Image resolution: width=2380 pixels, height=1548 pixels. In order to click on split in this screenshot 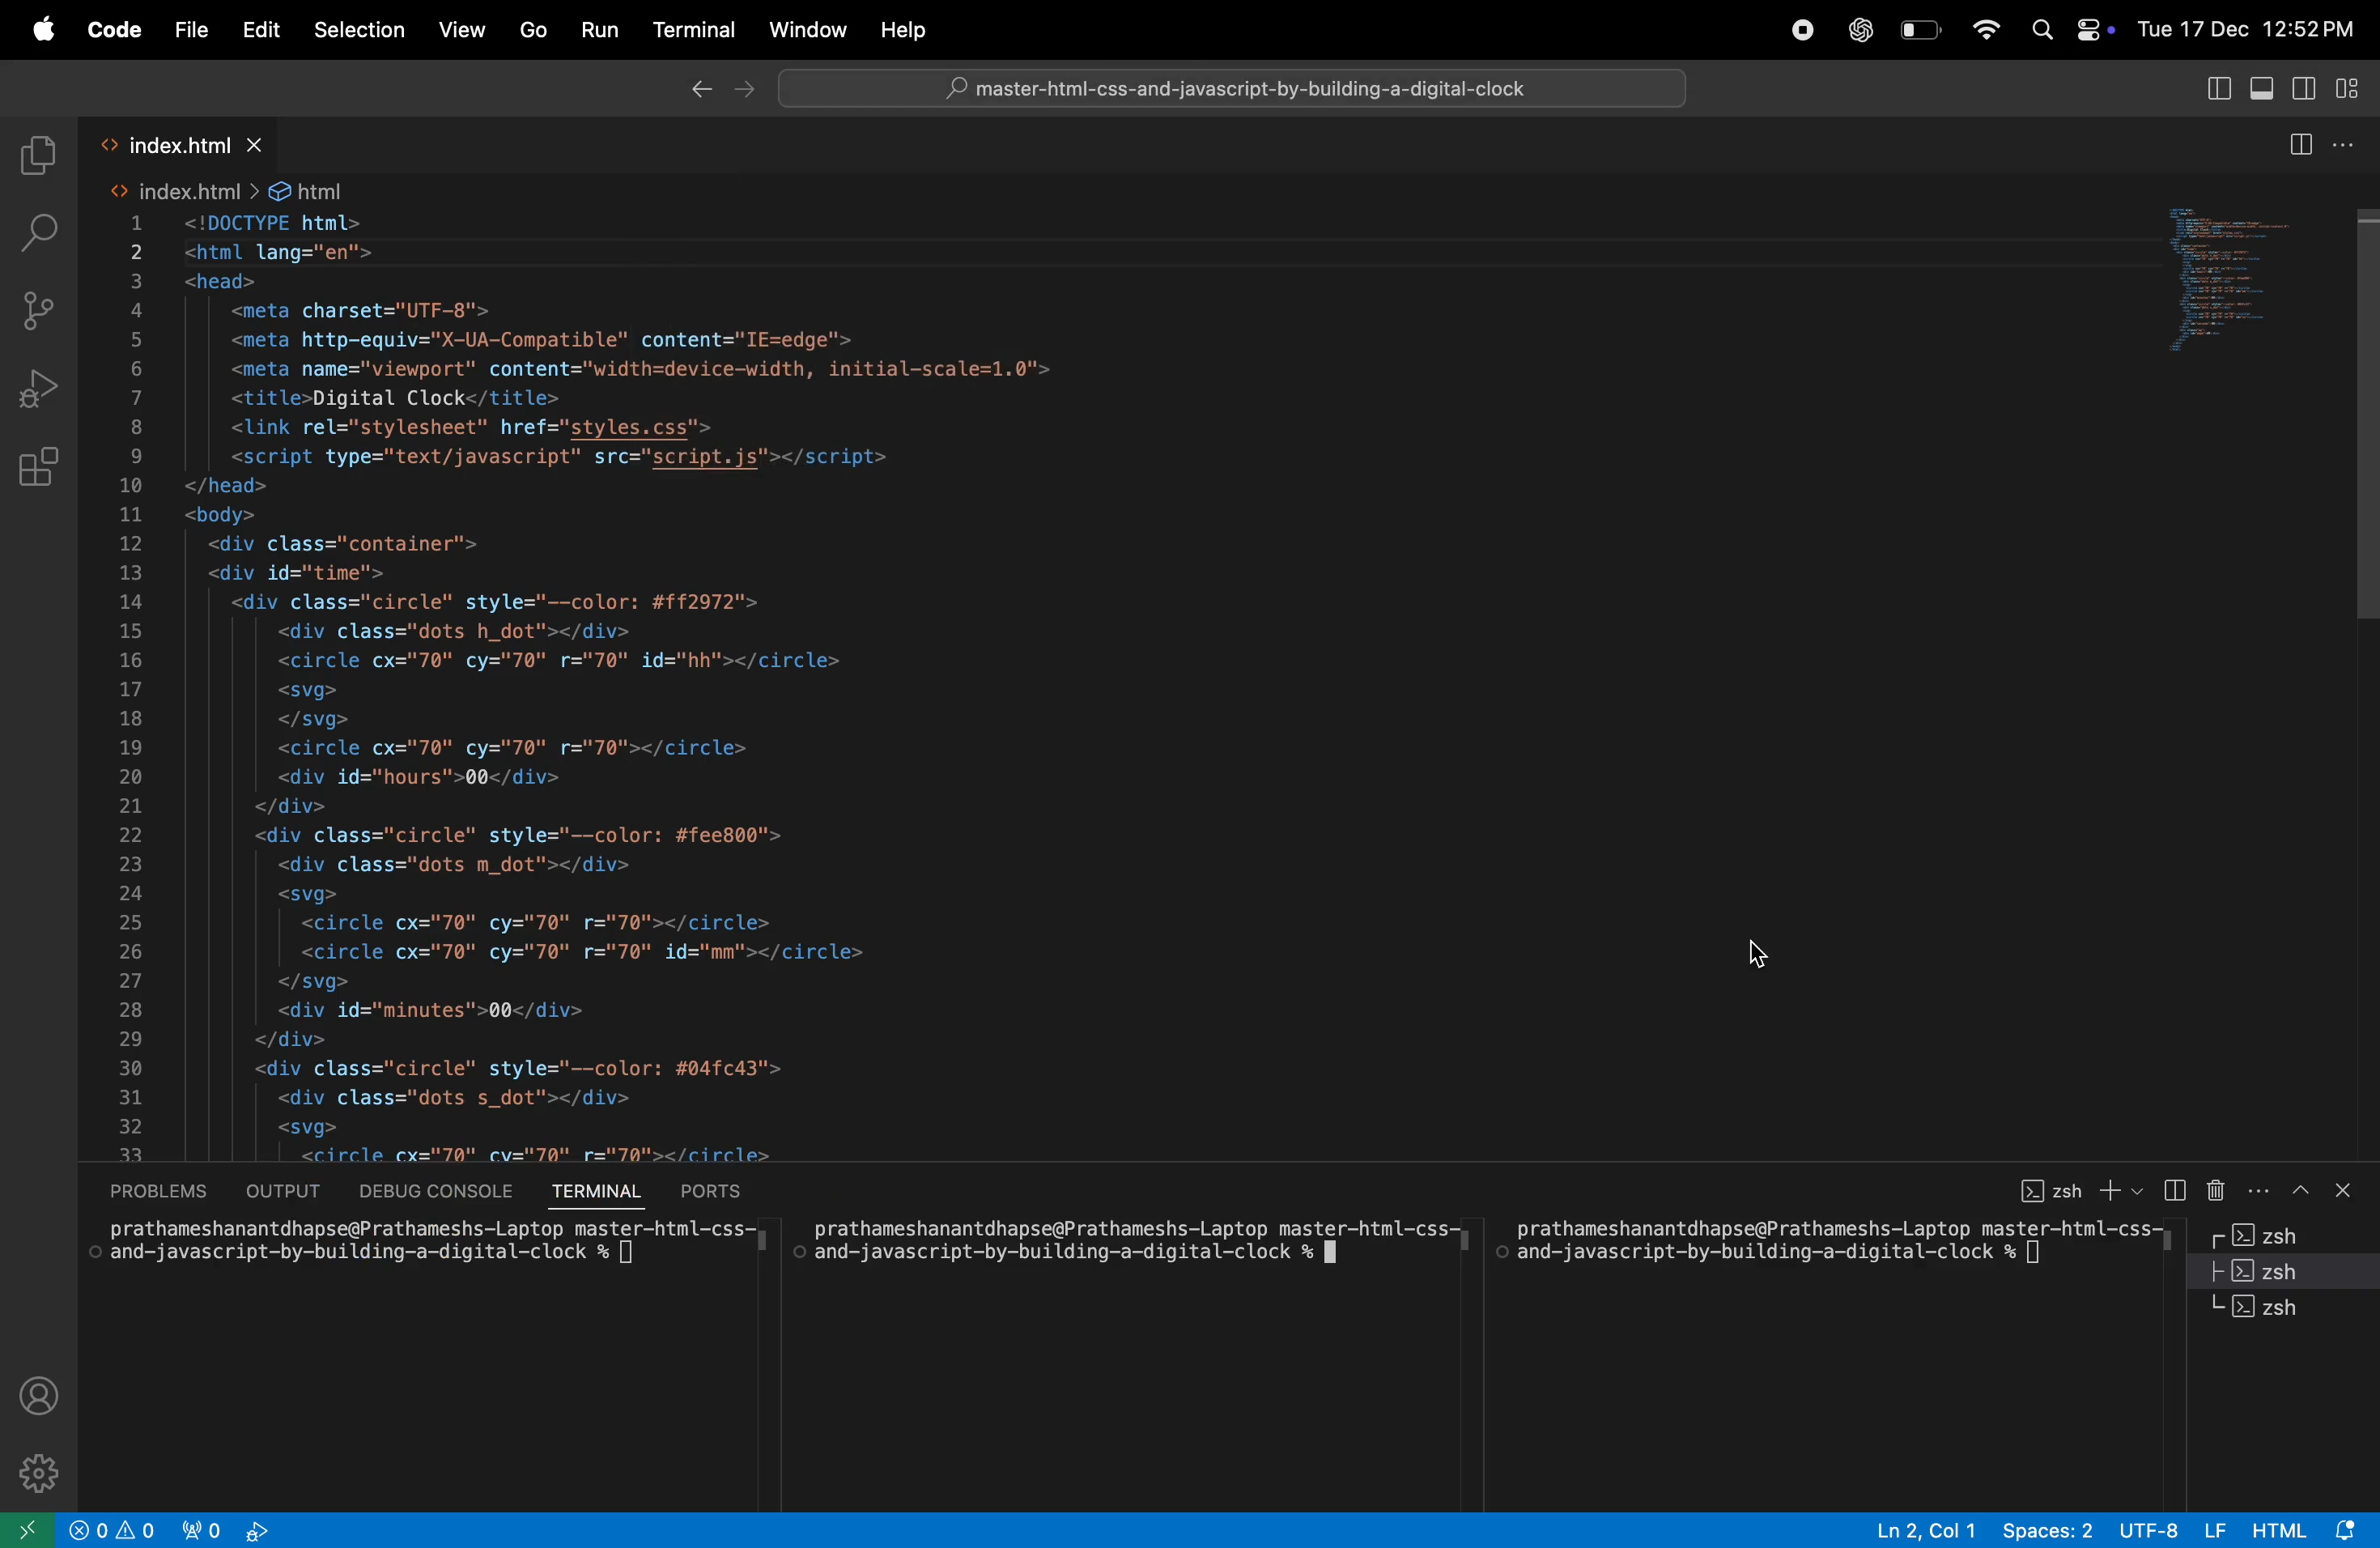, I will do `click(2297, 144)`.